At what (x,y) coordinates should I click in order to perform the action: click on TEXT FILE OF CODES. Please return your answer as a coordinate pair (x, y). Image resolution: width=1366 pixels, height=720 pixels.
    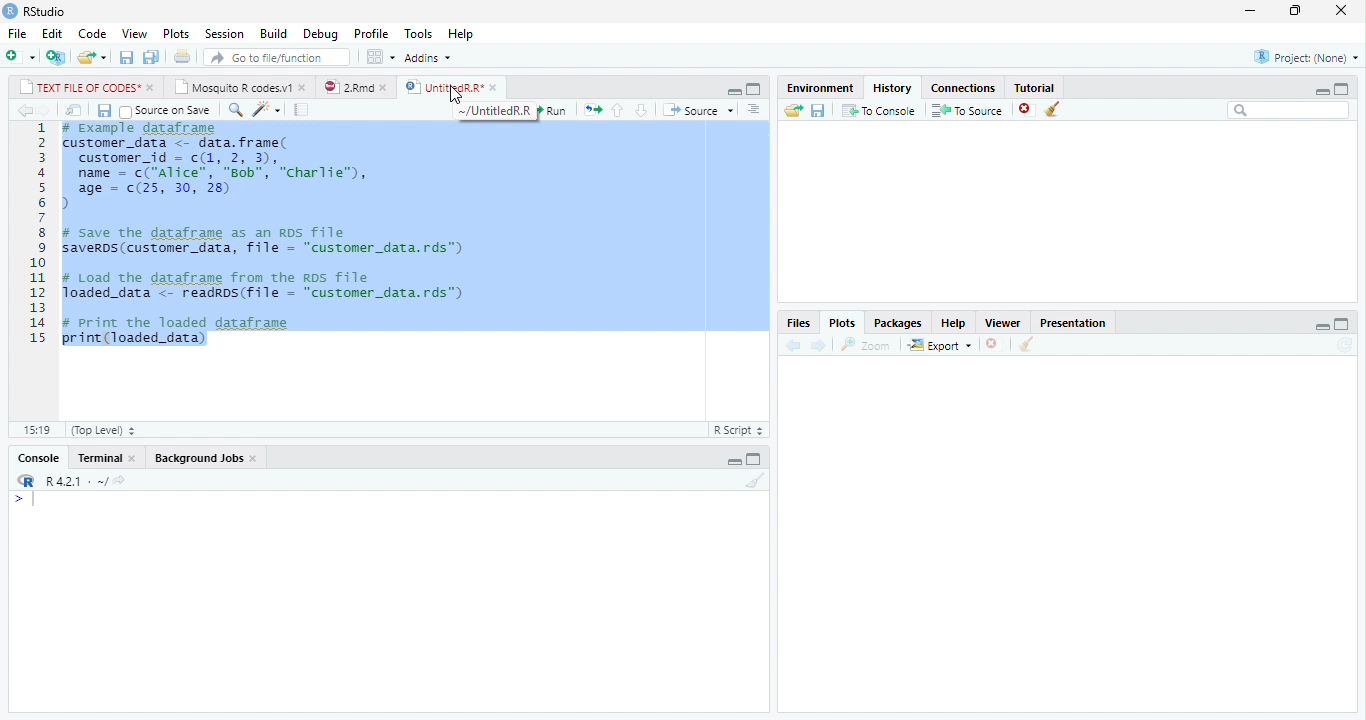
    Looking at the image, I should click on (76, 87).